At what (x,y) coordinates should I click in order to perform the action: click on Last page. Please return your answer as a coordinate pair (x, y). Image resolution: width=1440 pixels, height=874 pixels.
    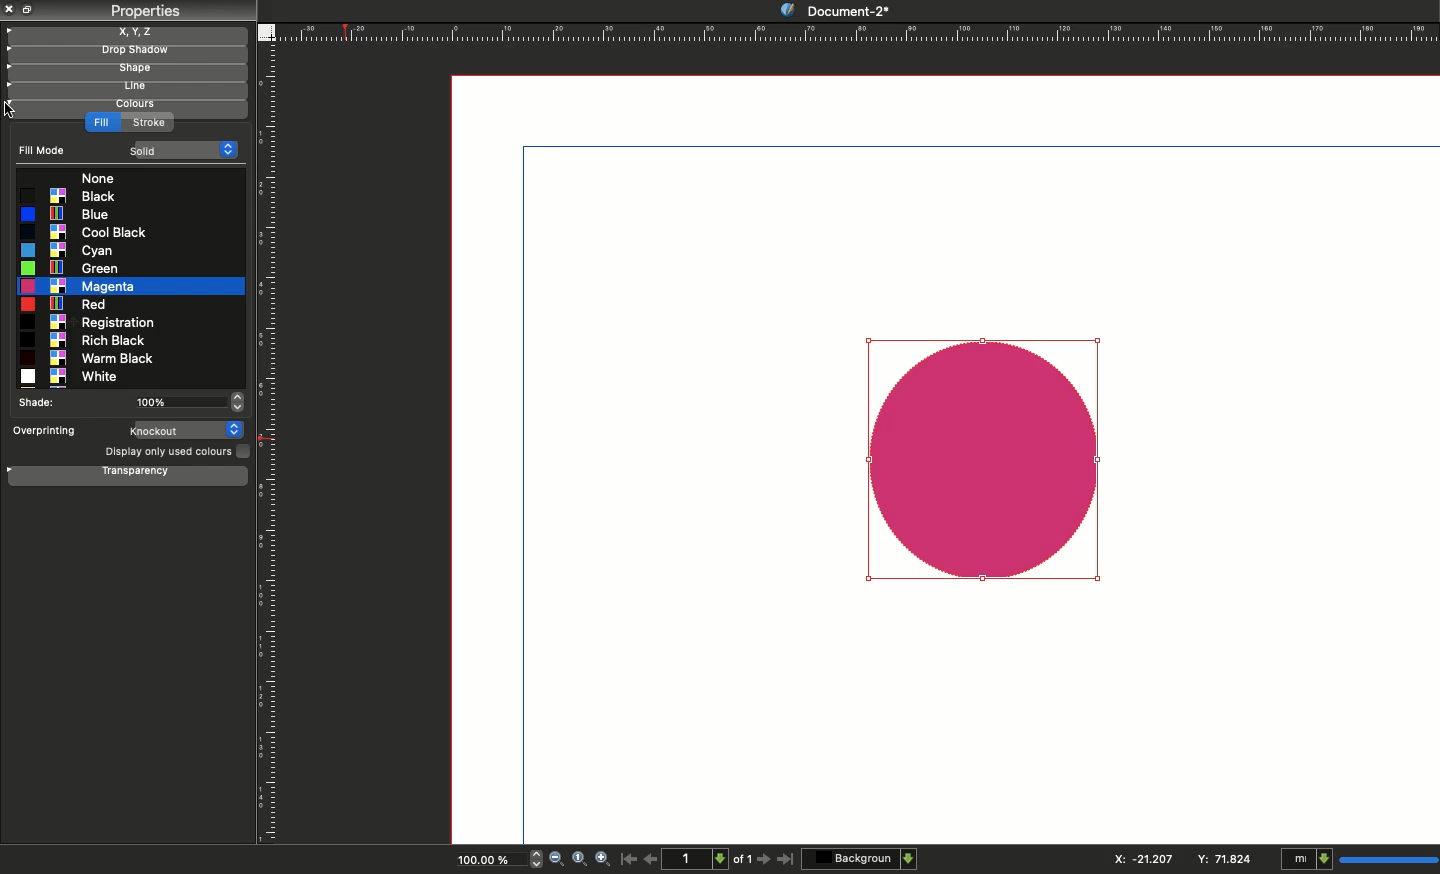
    Looking at the image, I should click on (786, 860).